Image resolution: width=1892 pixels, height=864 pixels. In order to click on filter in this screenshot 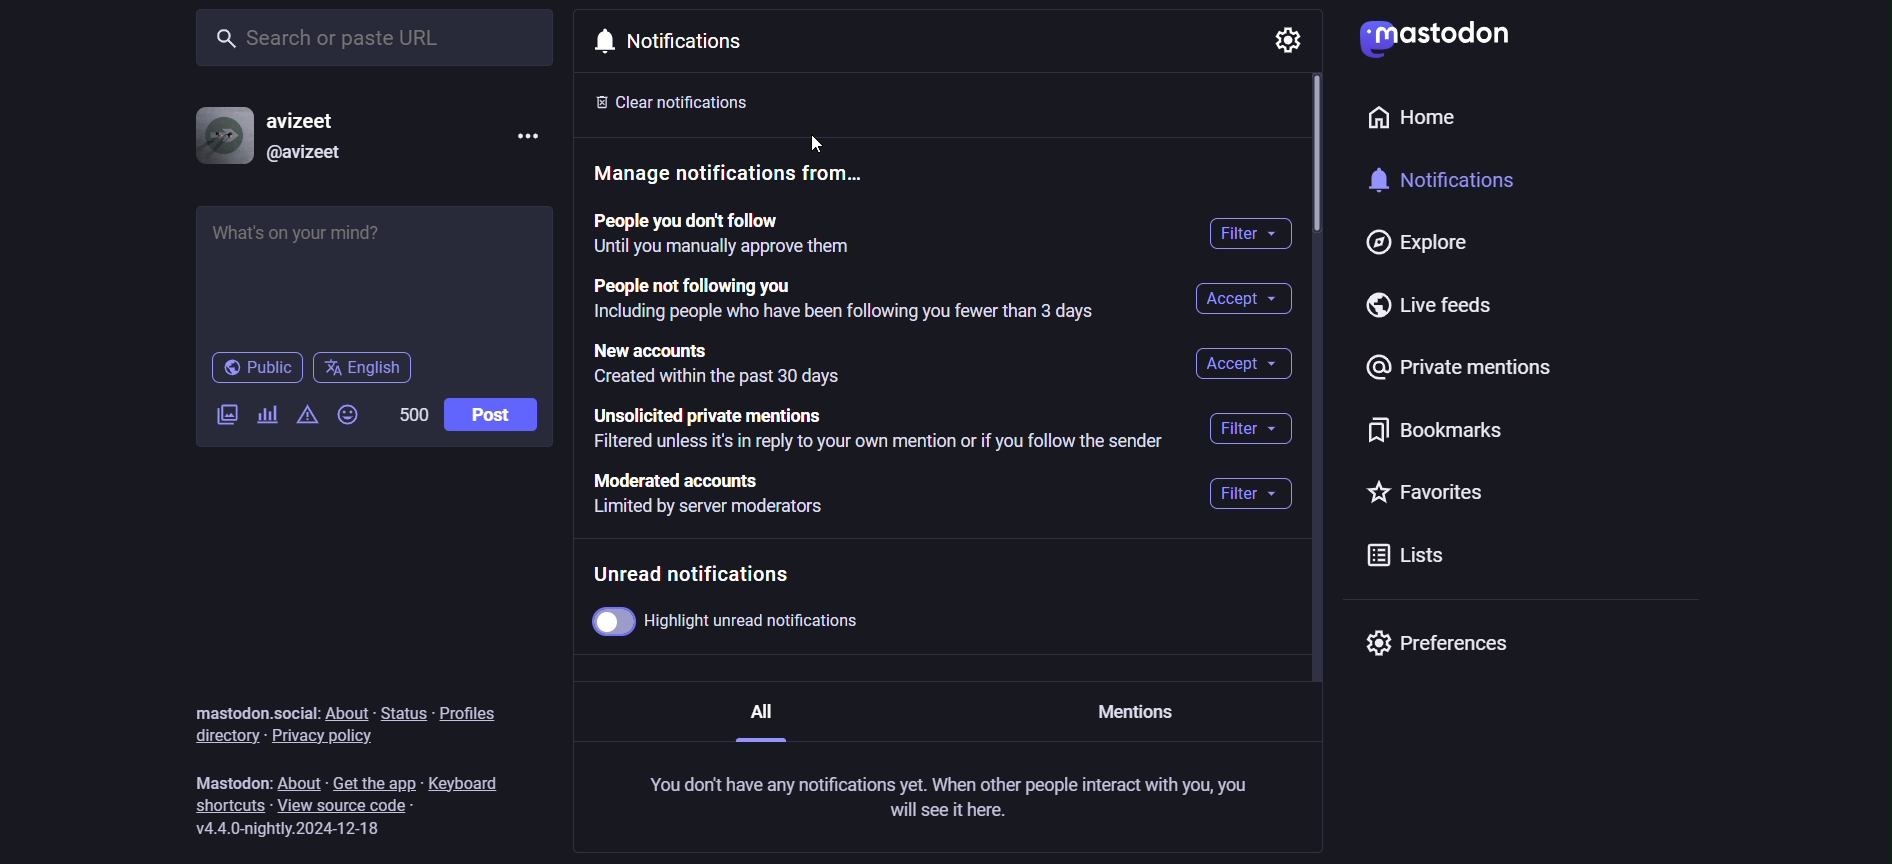, I will do `click(1257, 426)`.